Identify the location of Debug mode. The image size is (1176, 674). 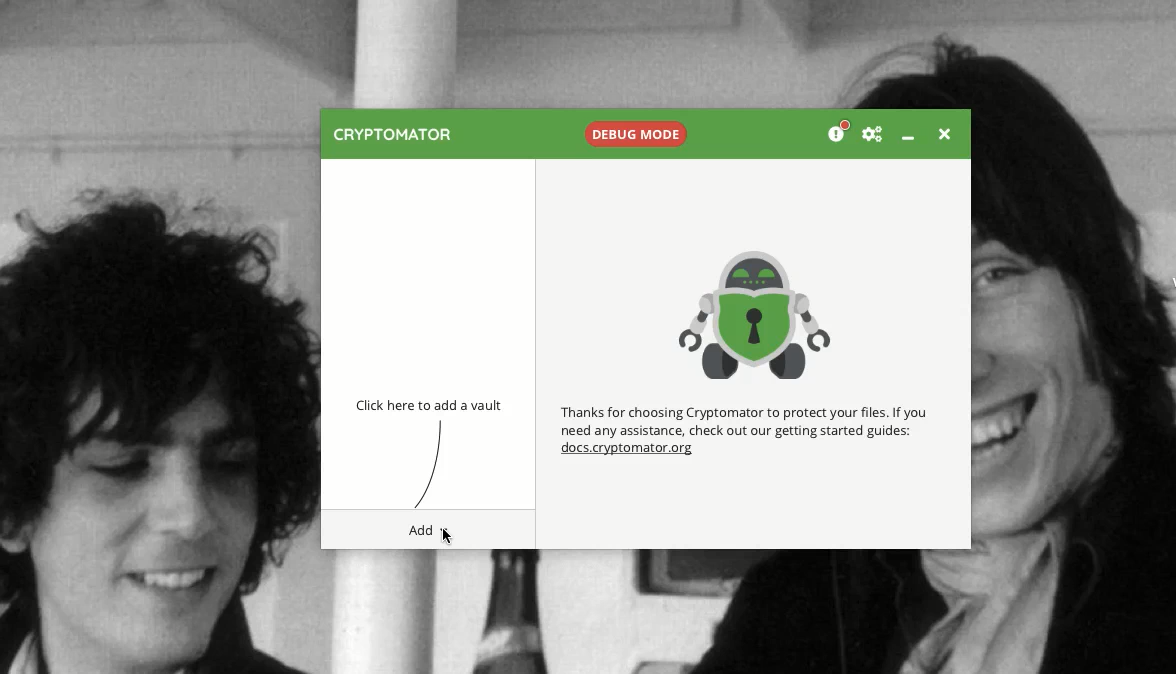
(636, 133).